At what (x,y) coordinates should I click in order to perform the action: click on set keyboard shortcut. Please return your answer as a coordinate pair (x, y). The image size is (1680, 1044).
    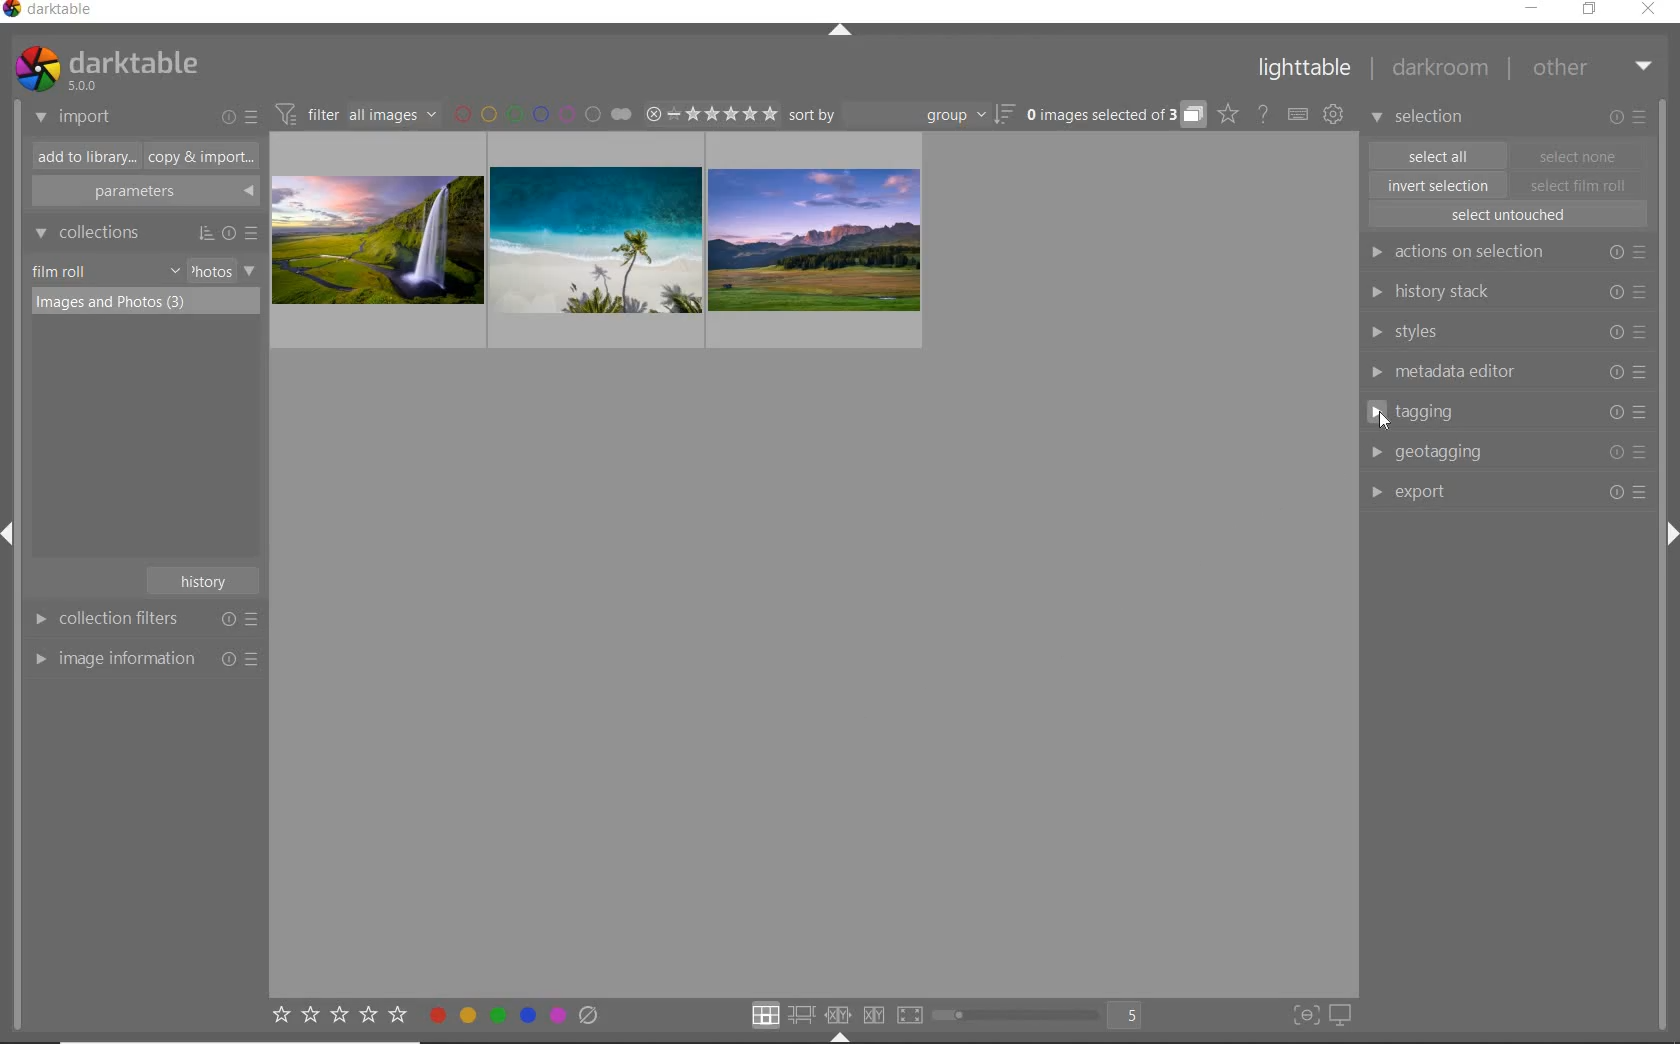
    Looking at the image, I should click on (1298, 115).